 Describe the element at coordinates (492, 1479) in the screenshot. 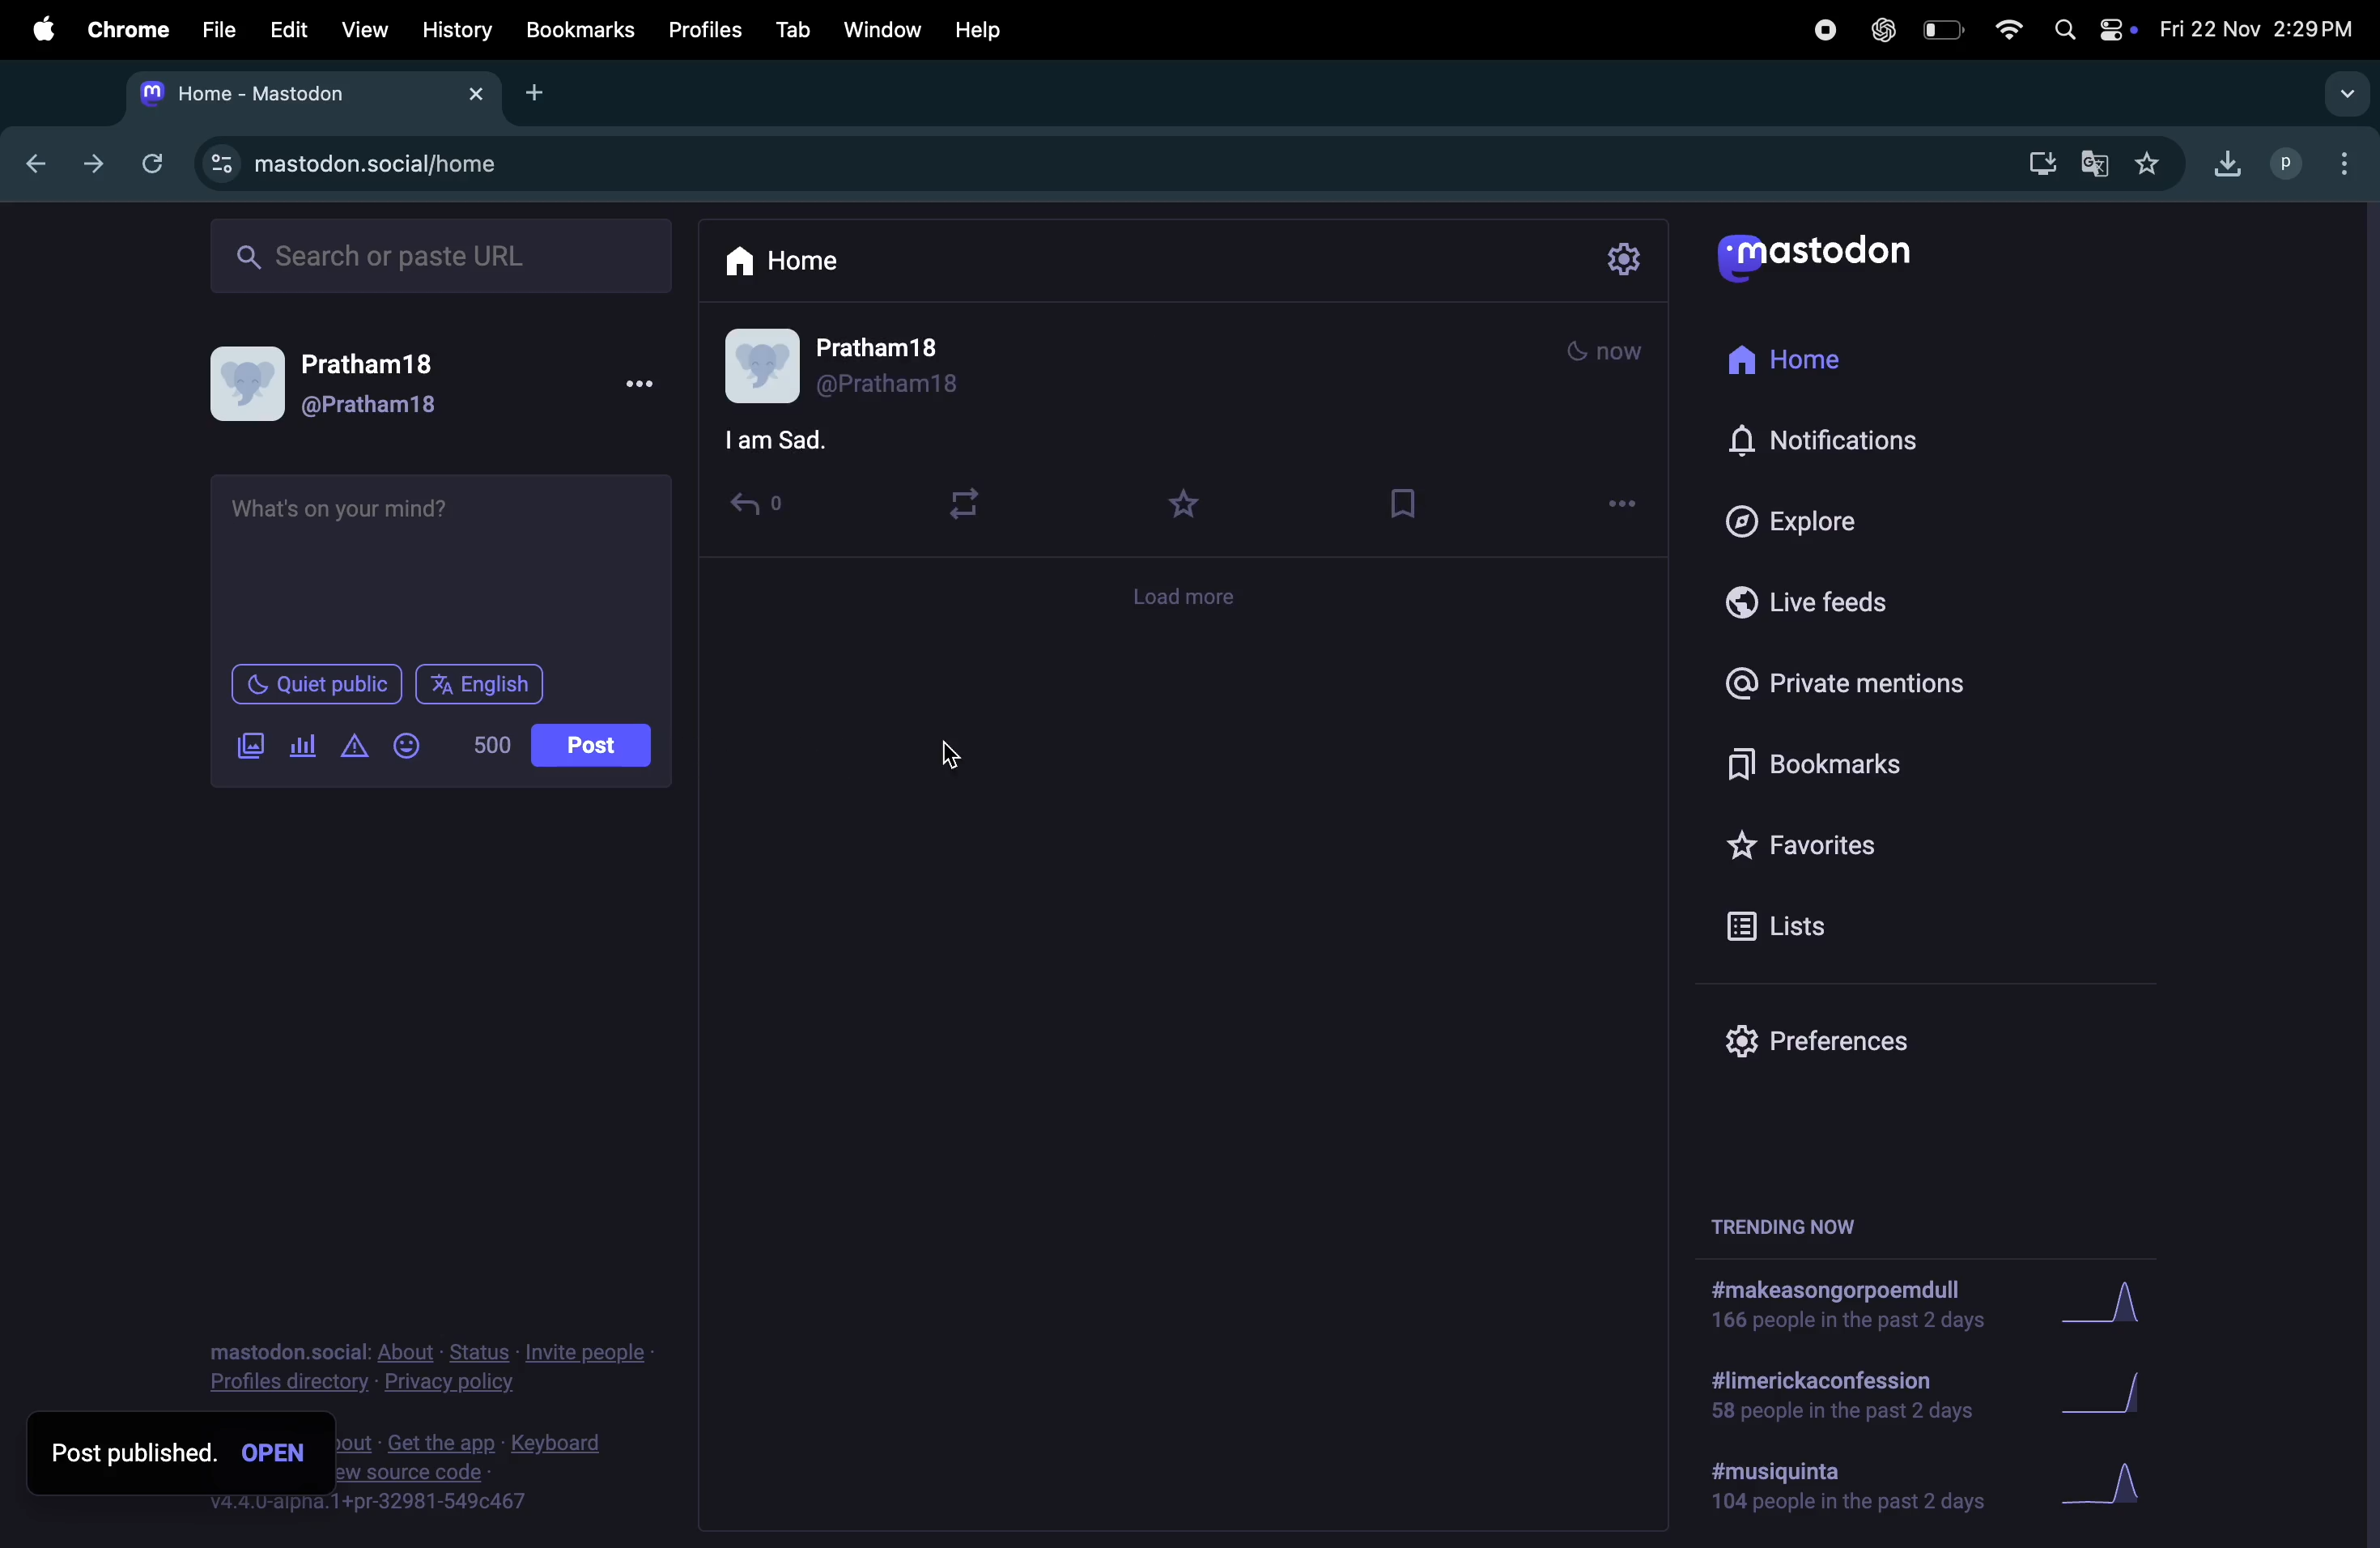

I see `source codes` at that location.